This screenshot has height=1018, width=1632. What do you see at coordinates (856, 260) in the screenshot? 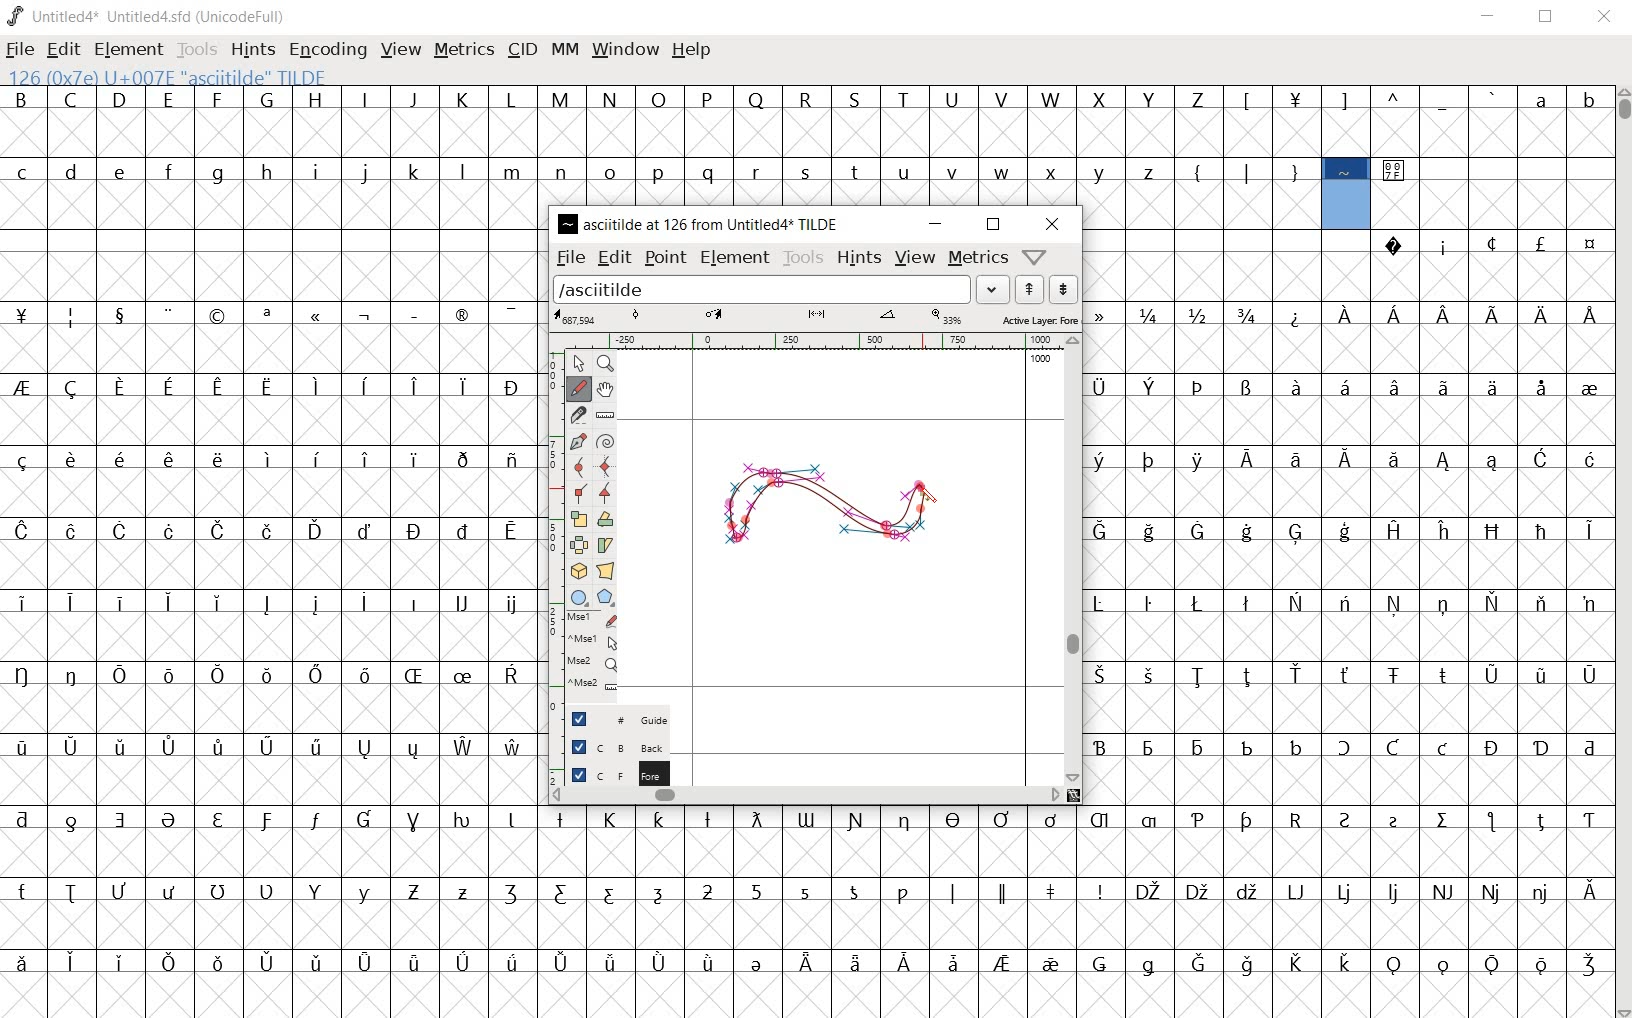
I see `hints` at bounding box center [856, 260].